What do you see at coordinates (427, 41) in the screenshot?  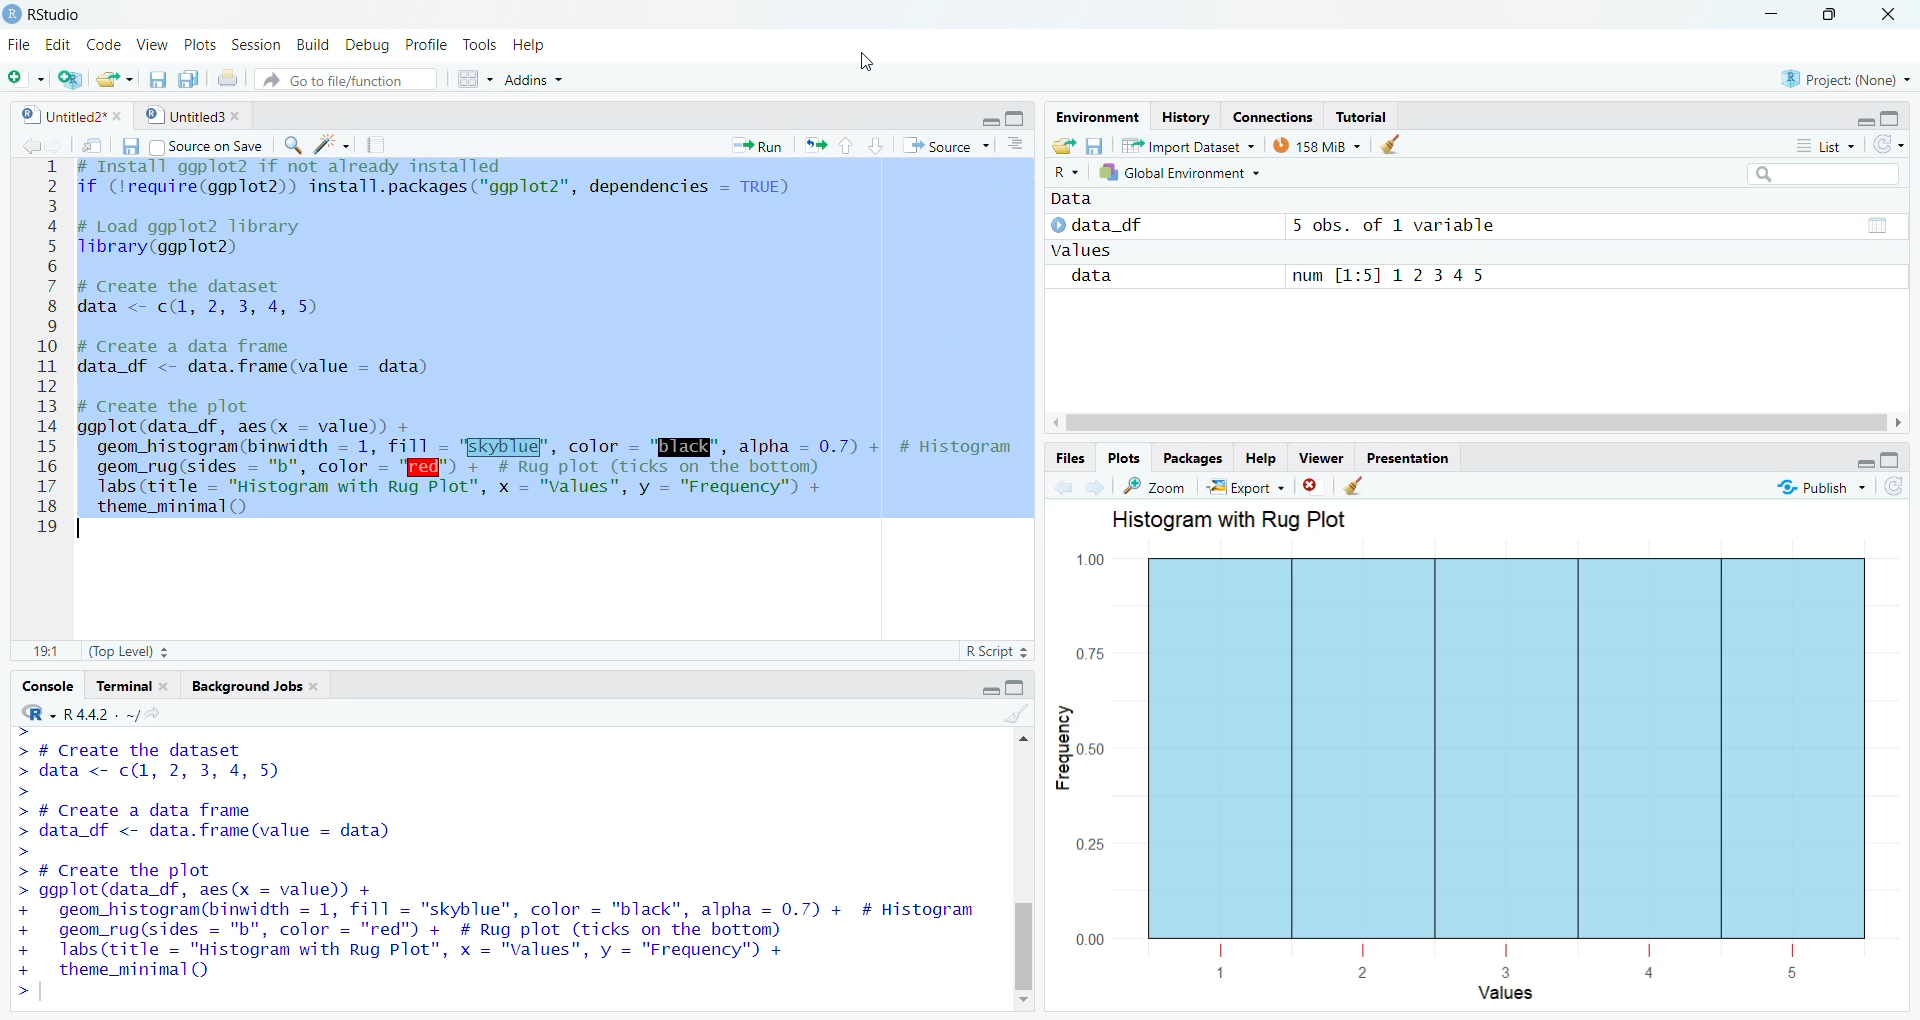 I see `Profile` at bounding box center [427, 41].